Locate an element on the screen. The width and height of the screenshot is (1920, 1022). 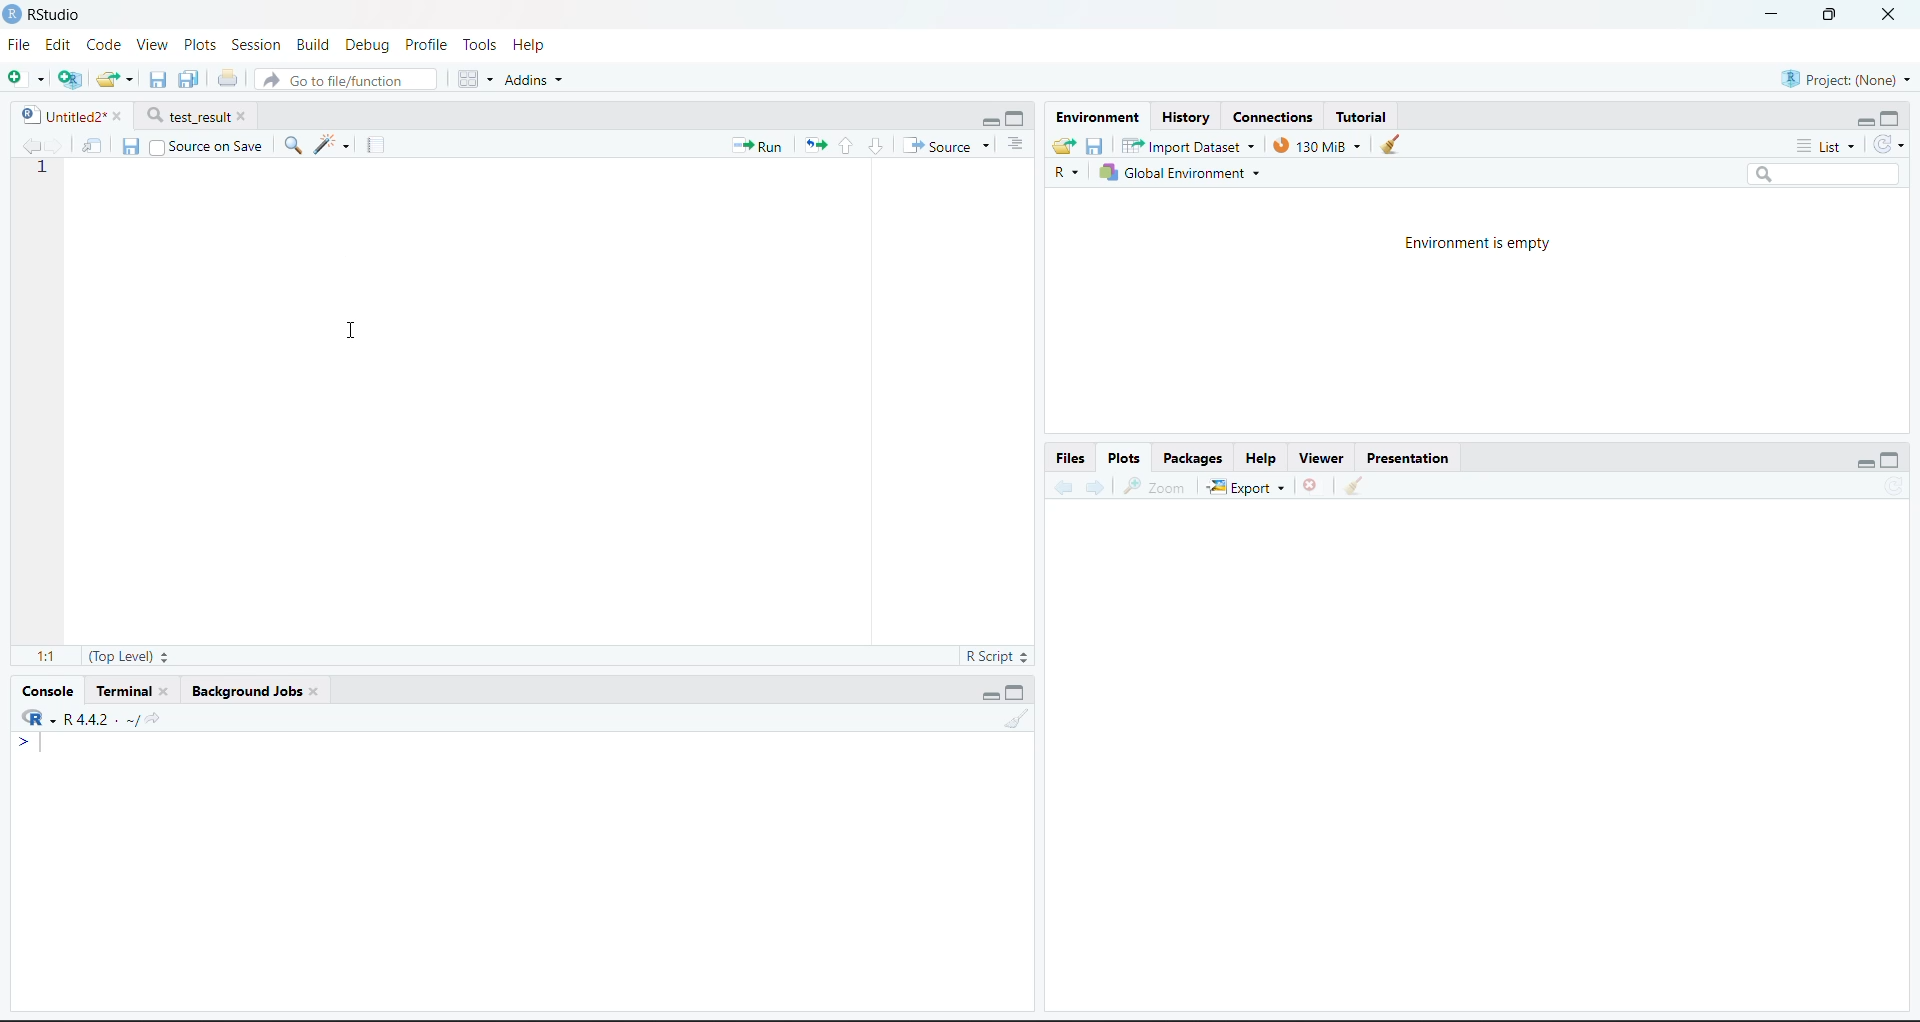
R is located at coordinates (34, 719).